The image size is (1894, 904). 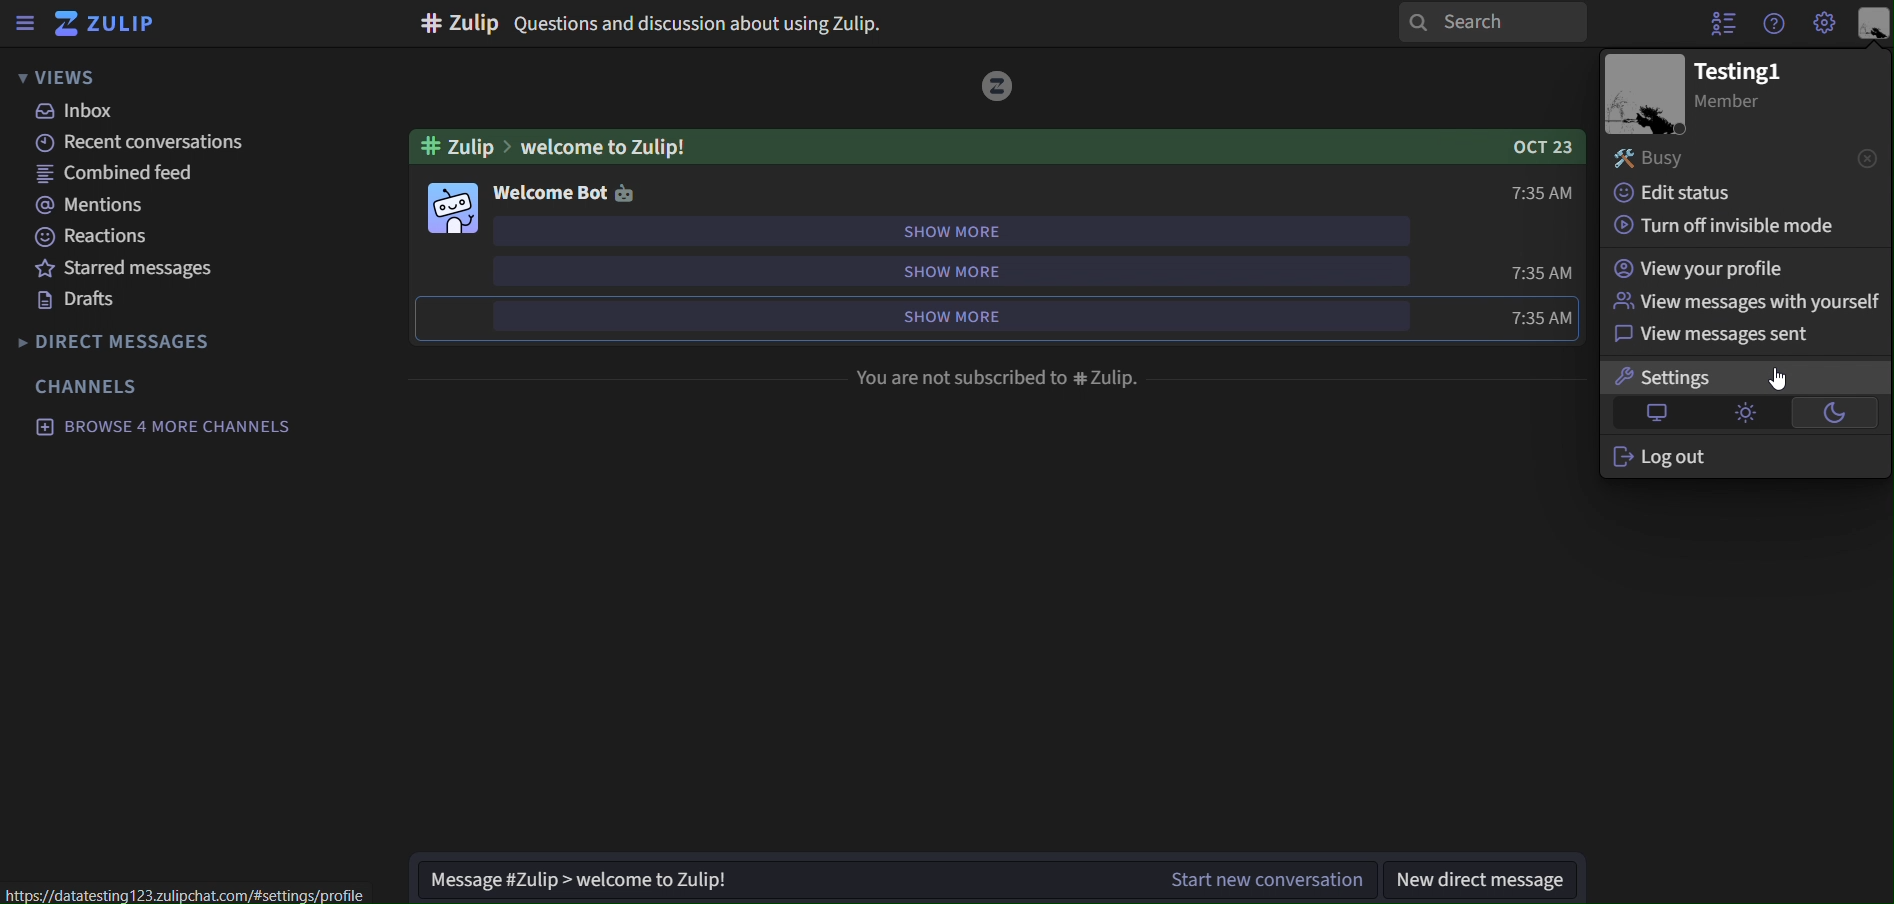 What do you see at coordinates (1722, 23) in the screenshot?
I see `hide user list` at bounding box center [1722, 23].